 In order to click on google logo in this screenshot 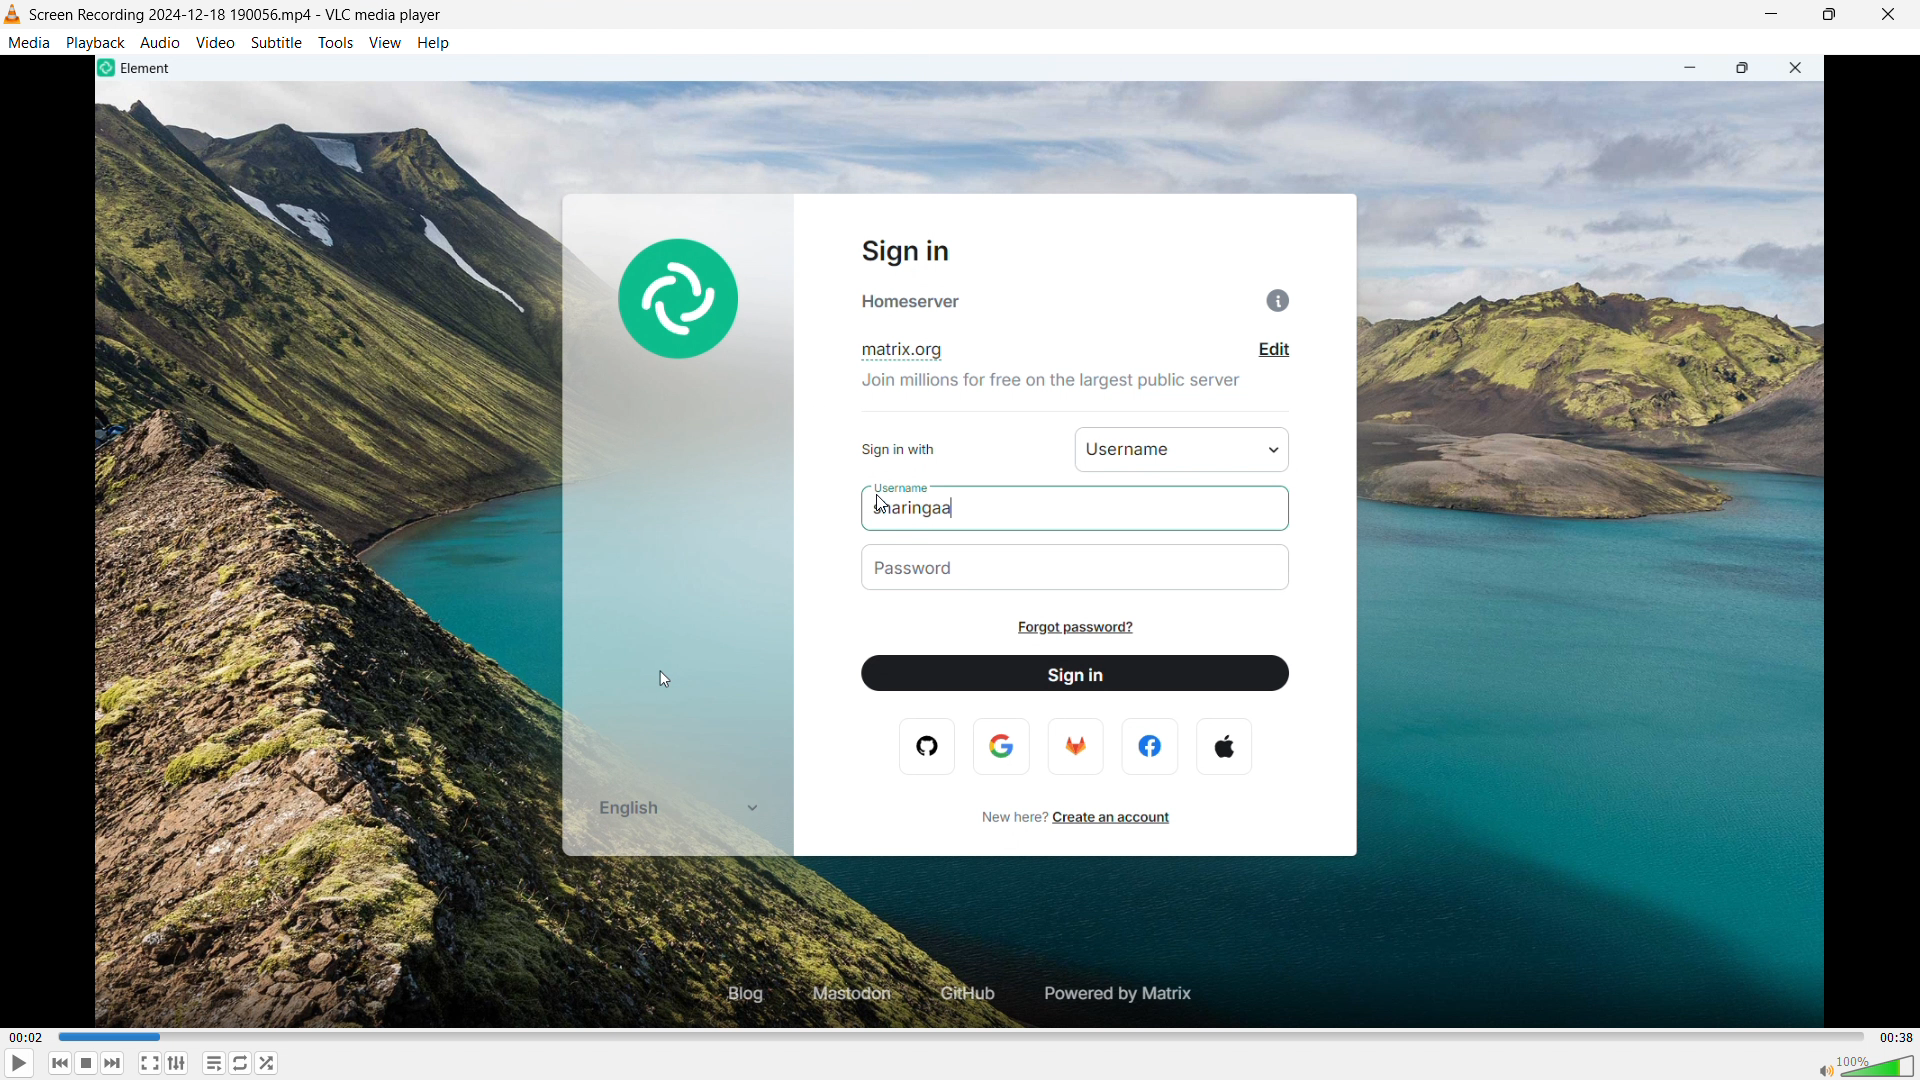, I will do `click(1003, 745)`.